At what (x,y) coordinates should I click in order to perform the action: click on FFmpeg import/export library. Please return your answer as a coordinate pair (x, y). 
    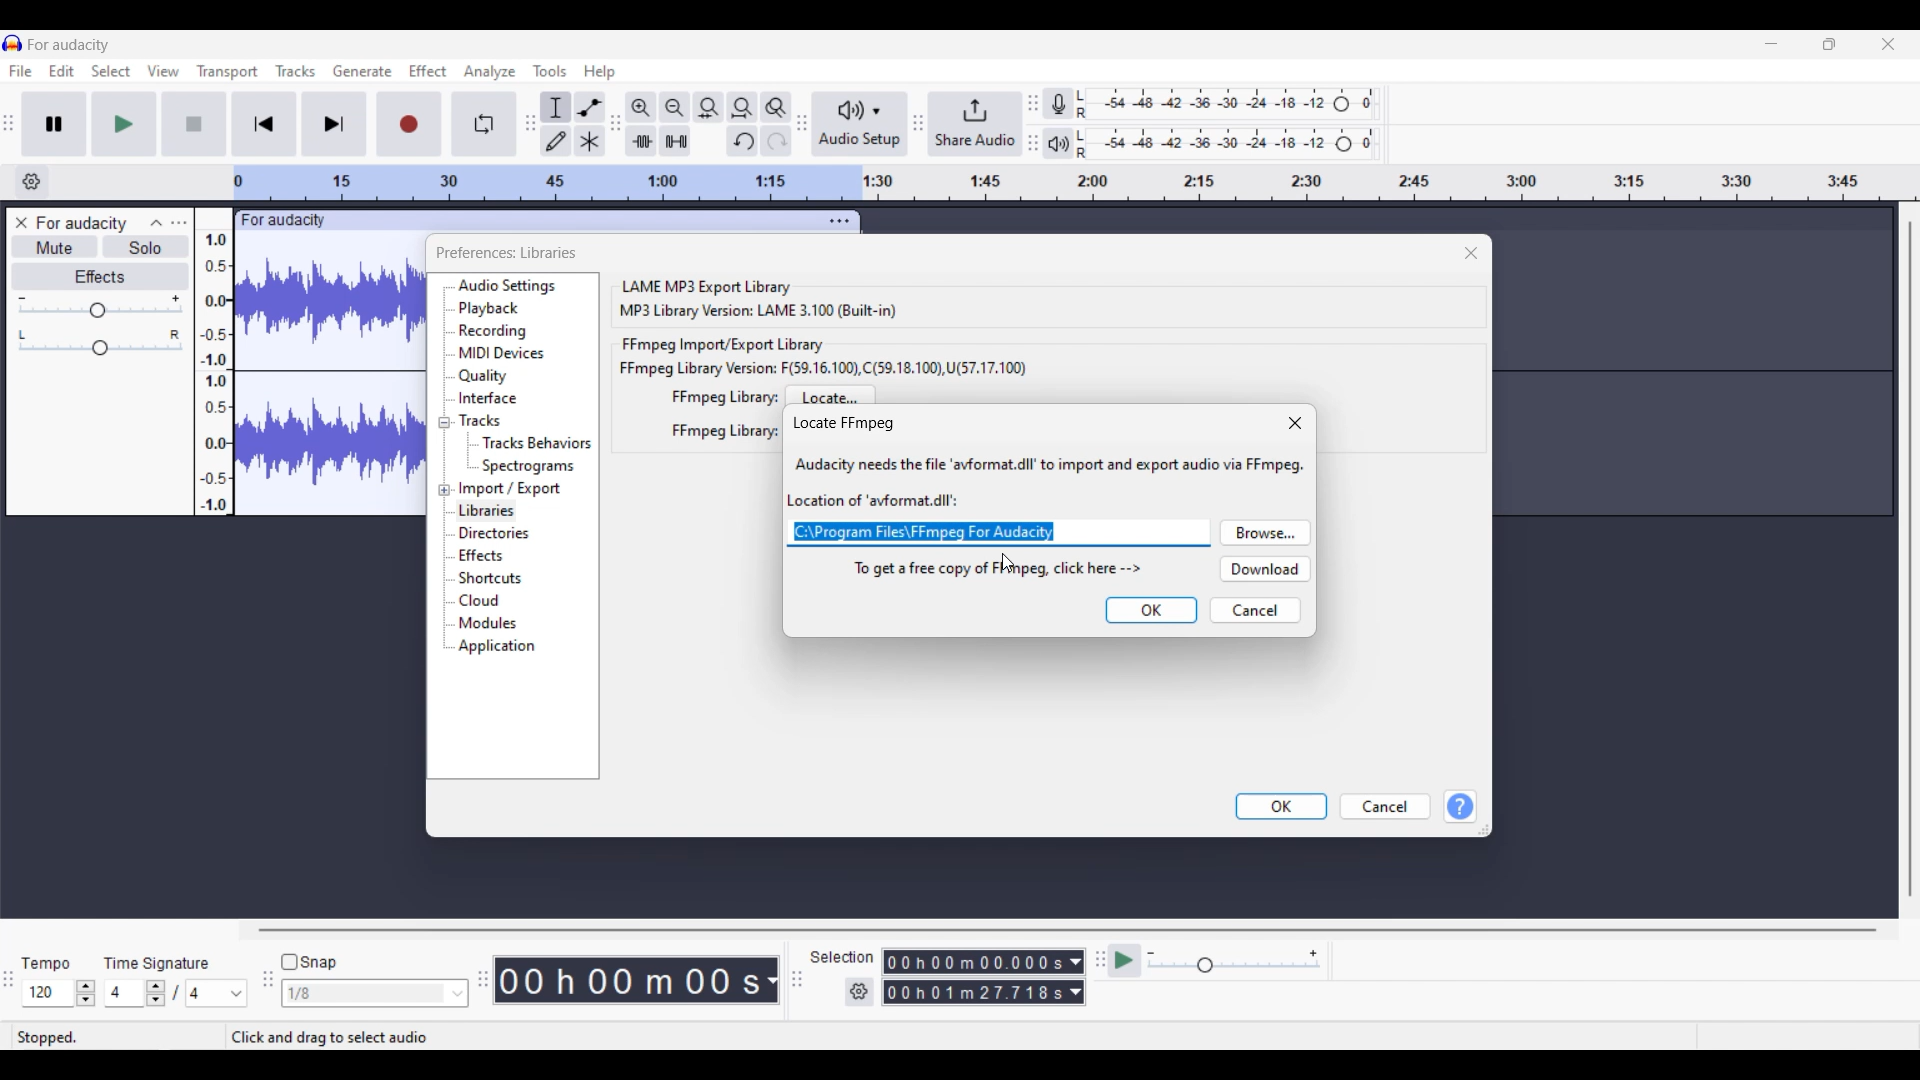
    Looking at the image, I should click on (725, 345).